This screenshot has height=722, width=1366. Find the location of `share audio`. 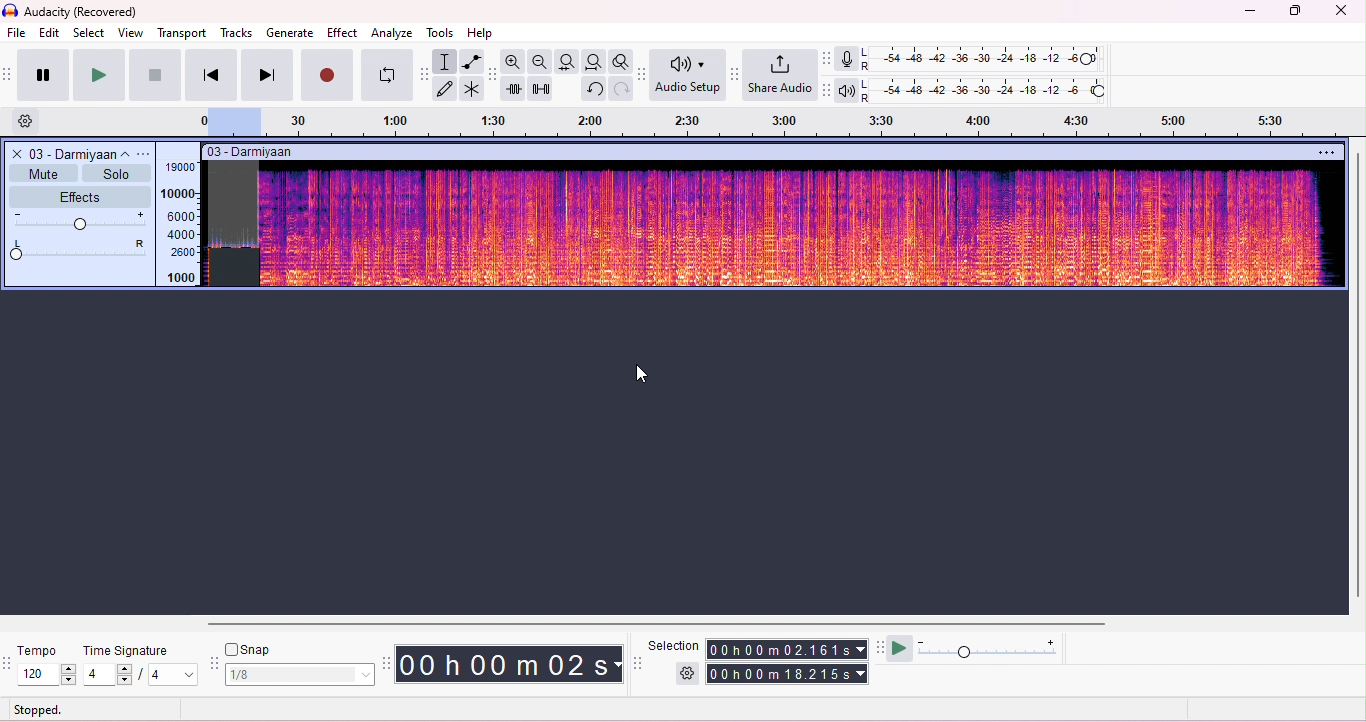

share audio is located at coordinates (779, 75).